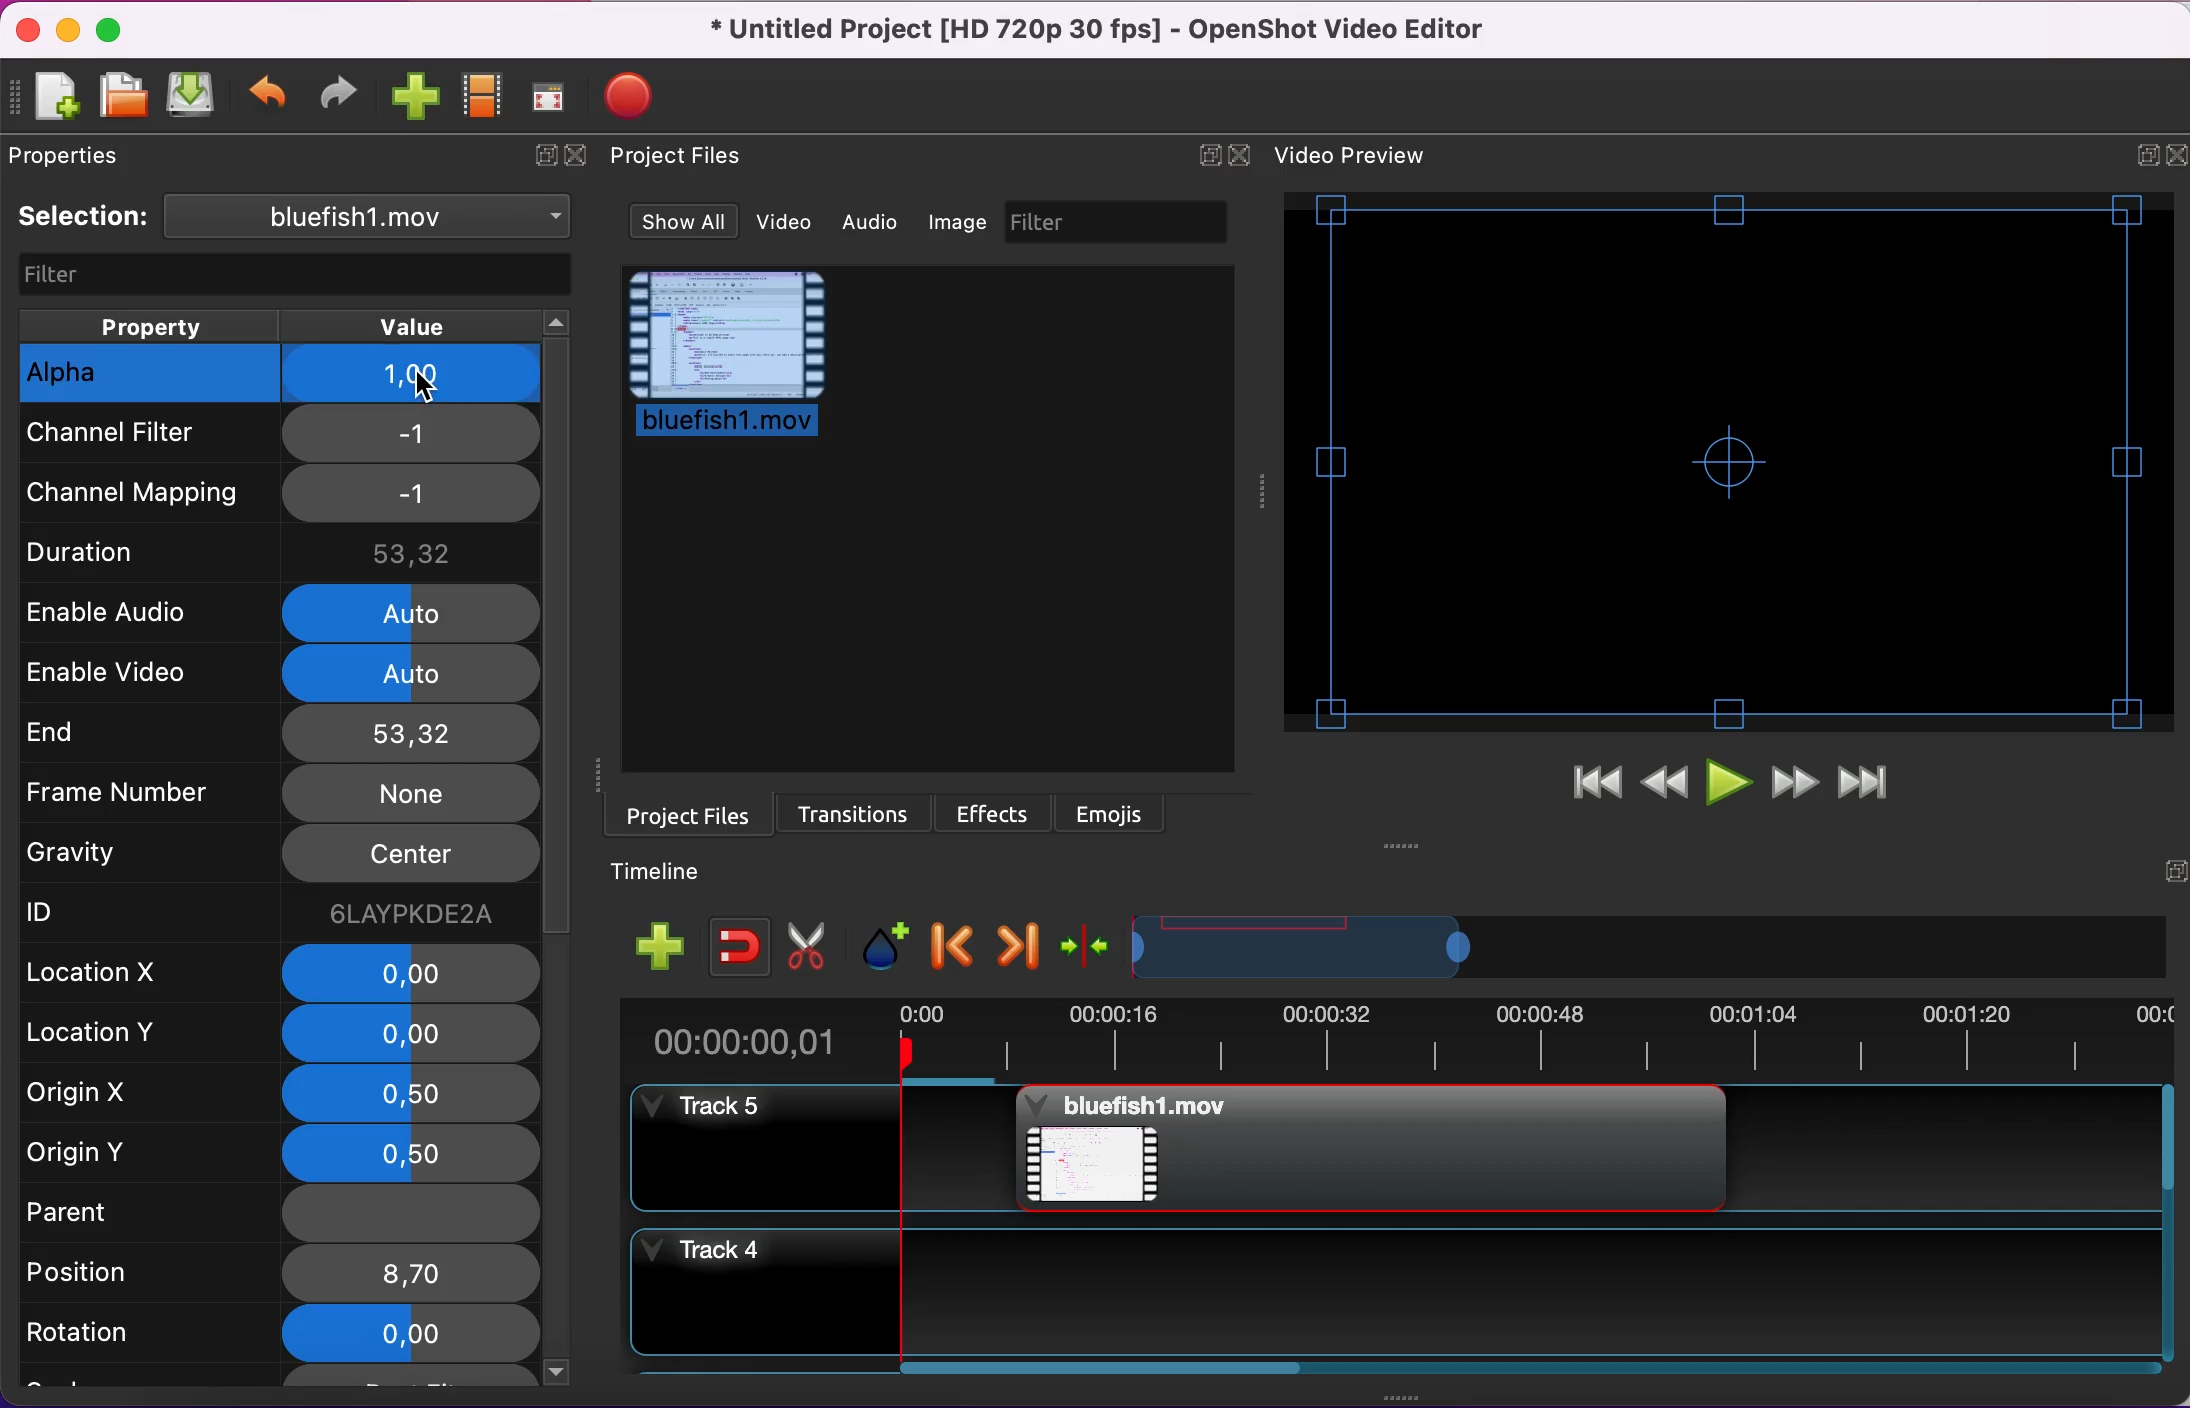  I want to click on parent, so click(111, 1210).